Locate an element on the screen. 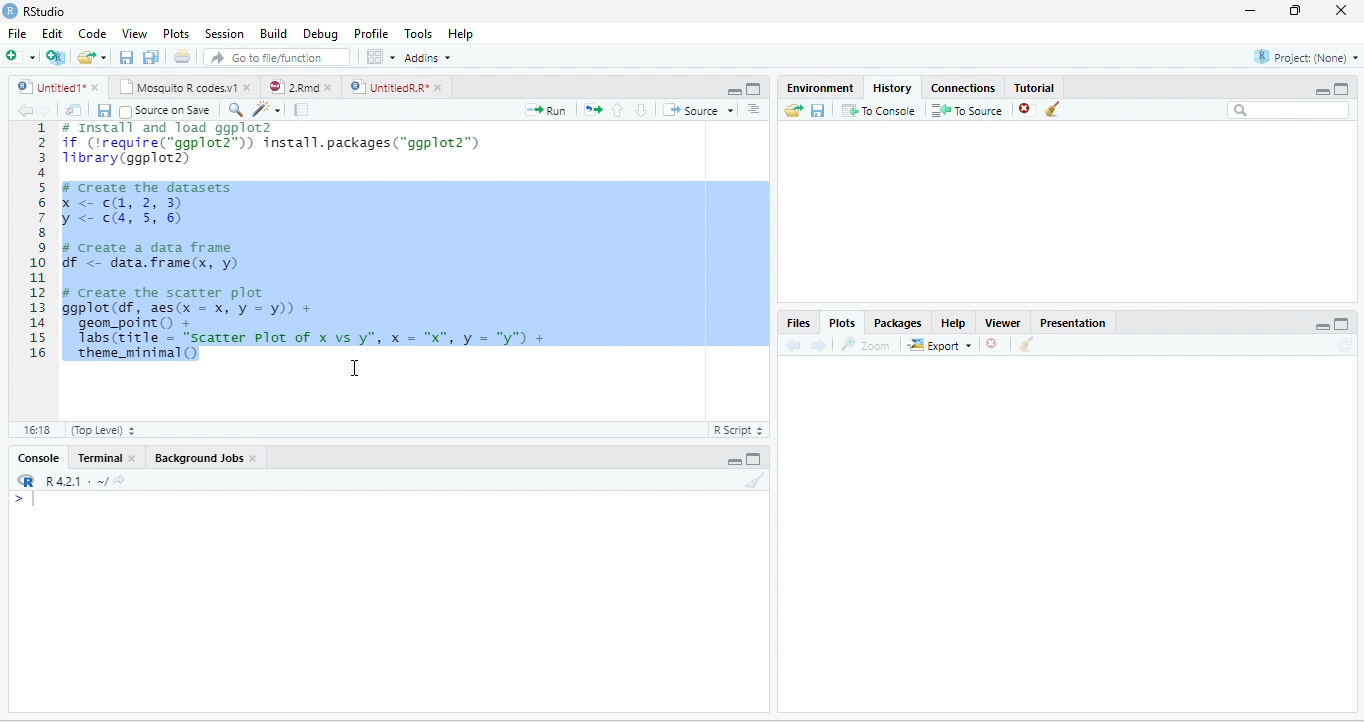 The image size is (1364, 722). Show document outline is located at coordinates (754, 108).